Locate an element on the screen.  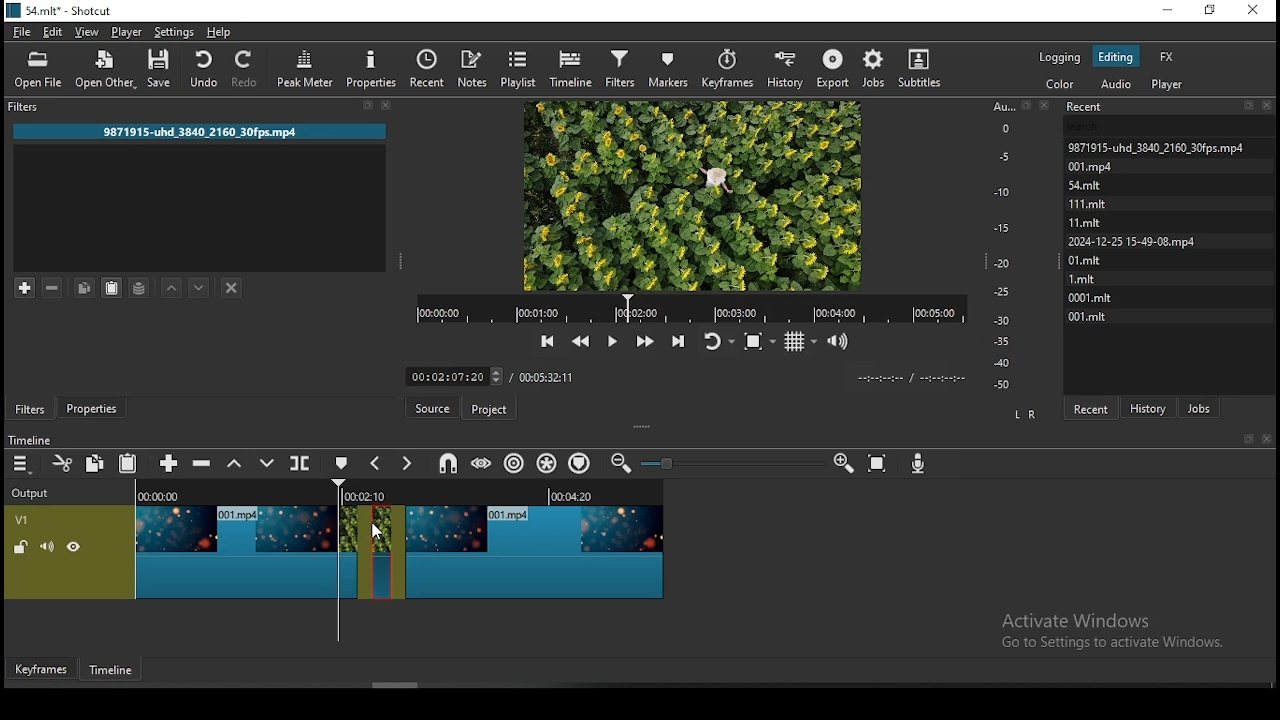
remove selected filters is located at coordinates (51, 288).